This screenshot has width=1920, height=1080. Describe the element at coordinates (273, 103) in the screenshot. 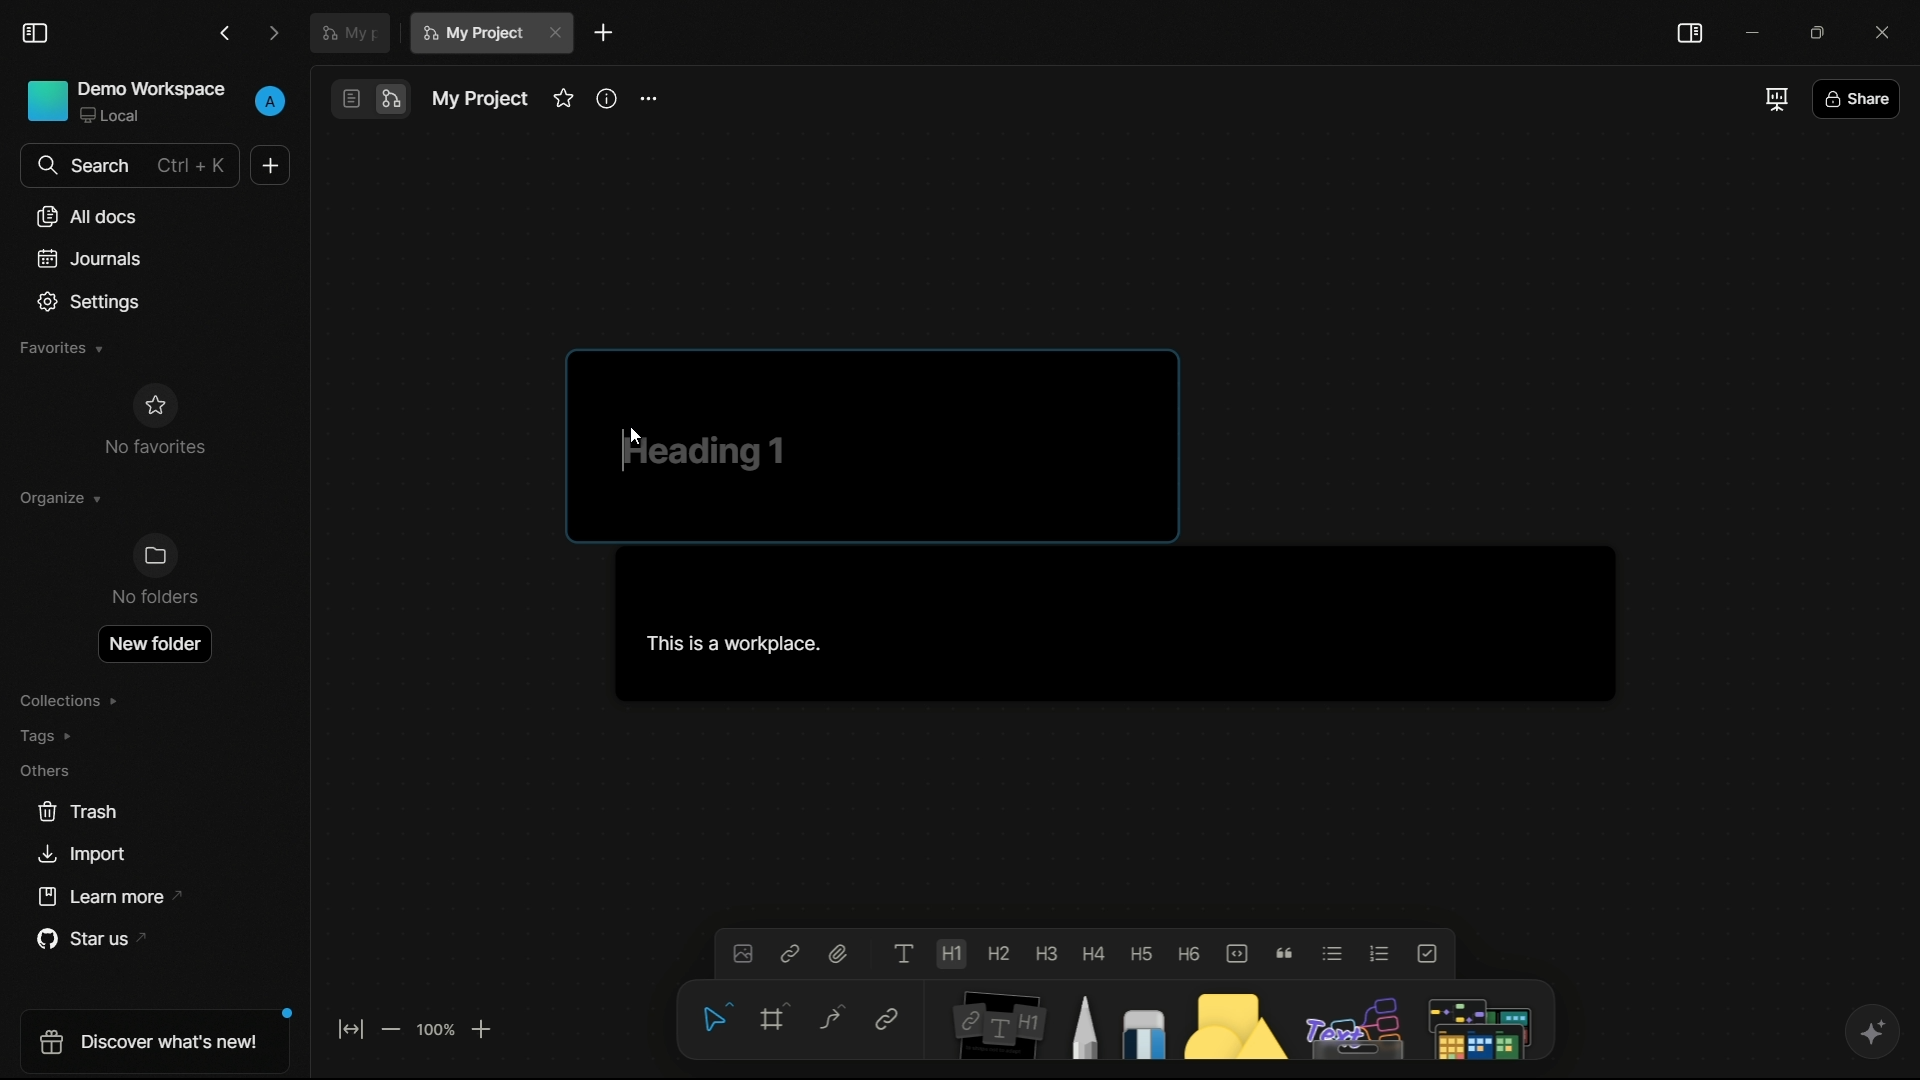

I see `profile` at that location.